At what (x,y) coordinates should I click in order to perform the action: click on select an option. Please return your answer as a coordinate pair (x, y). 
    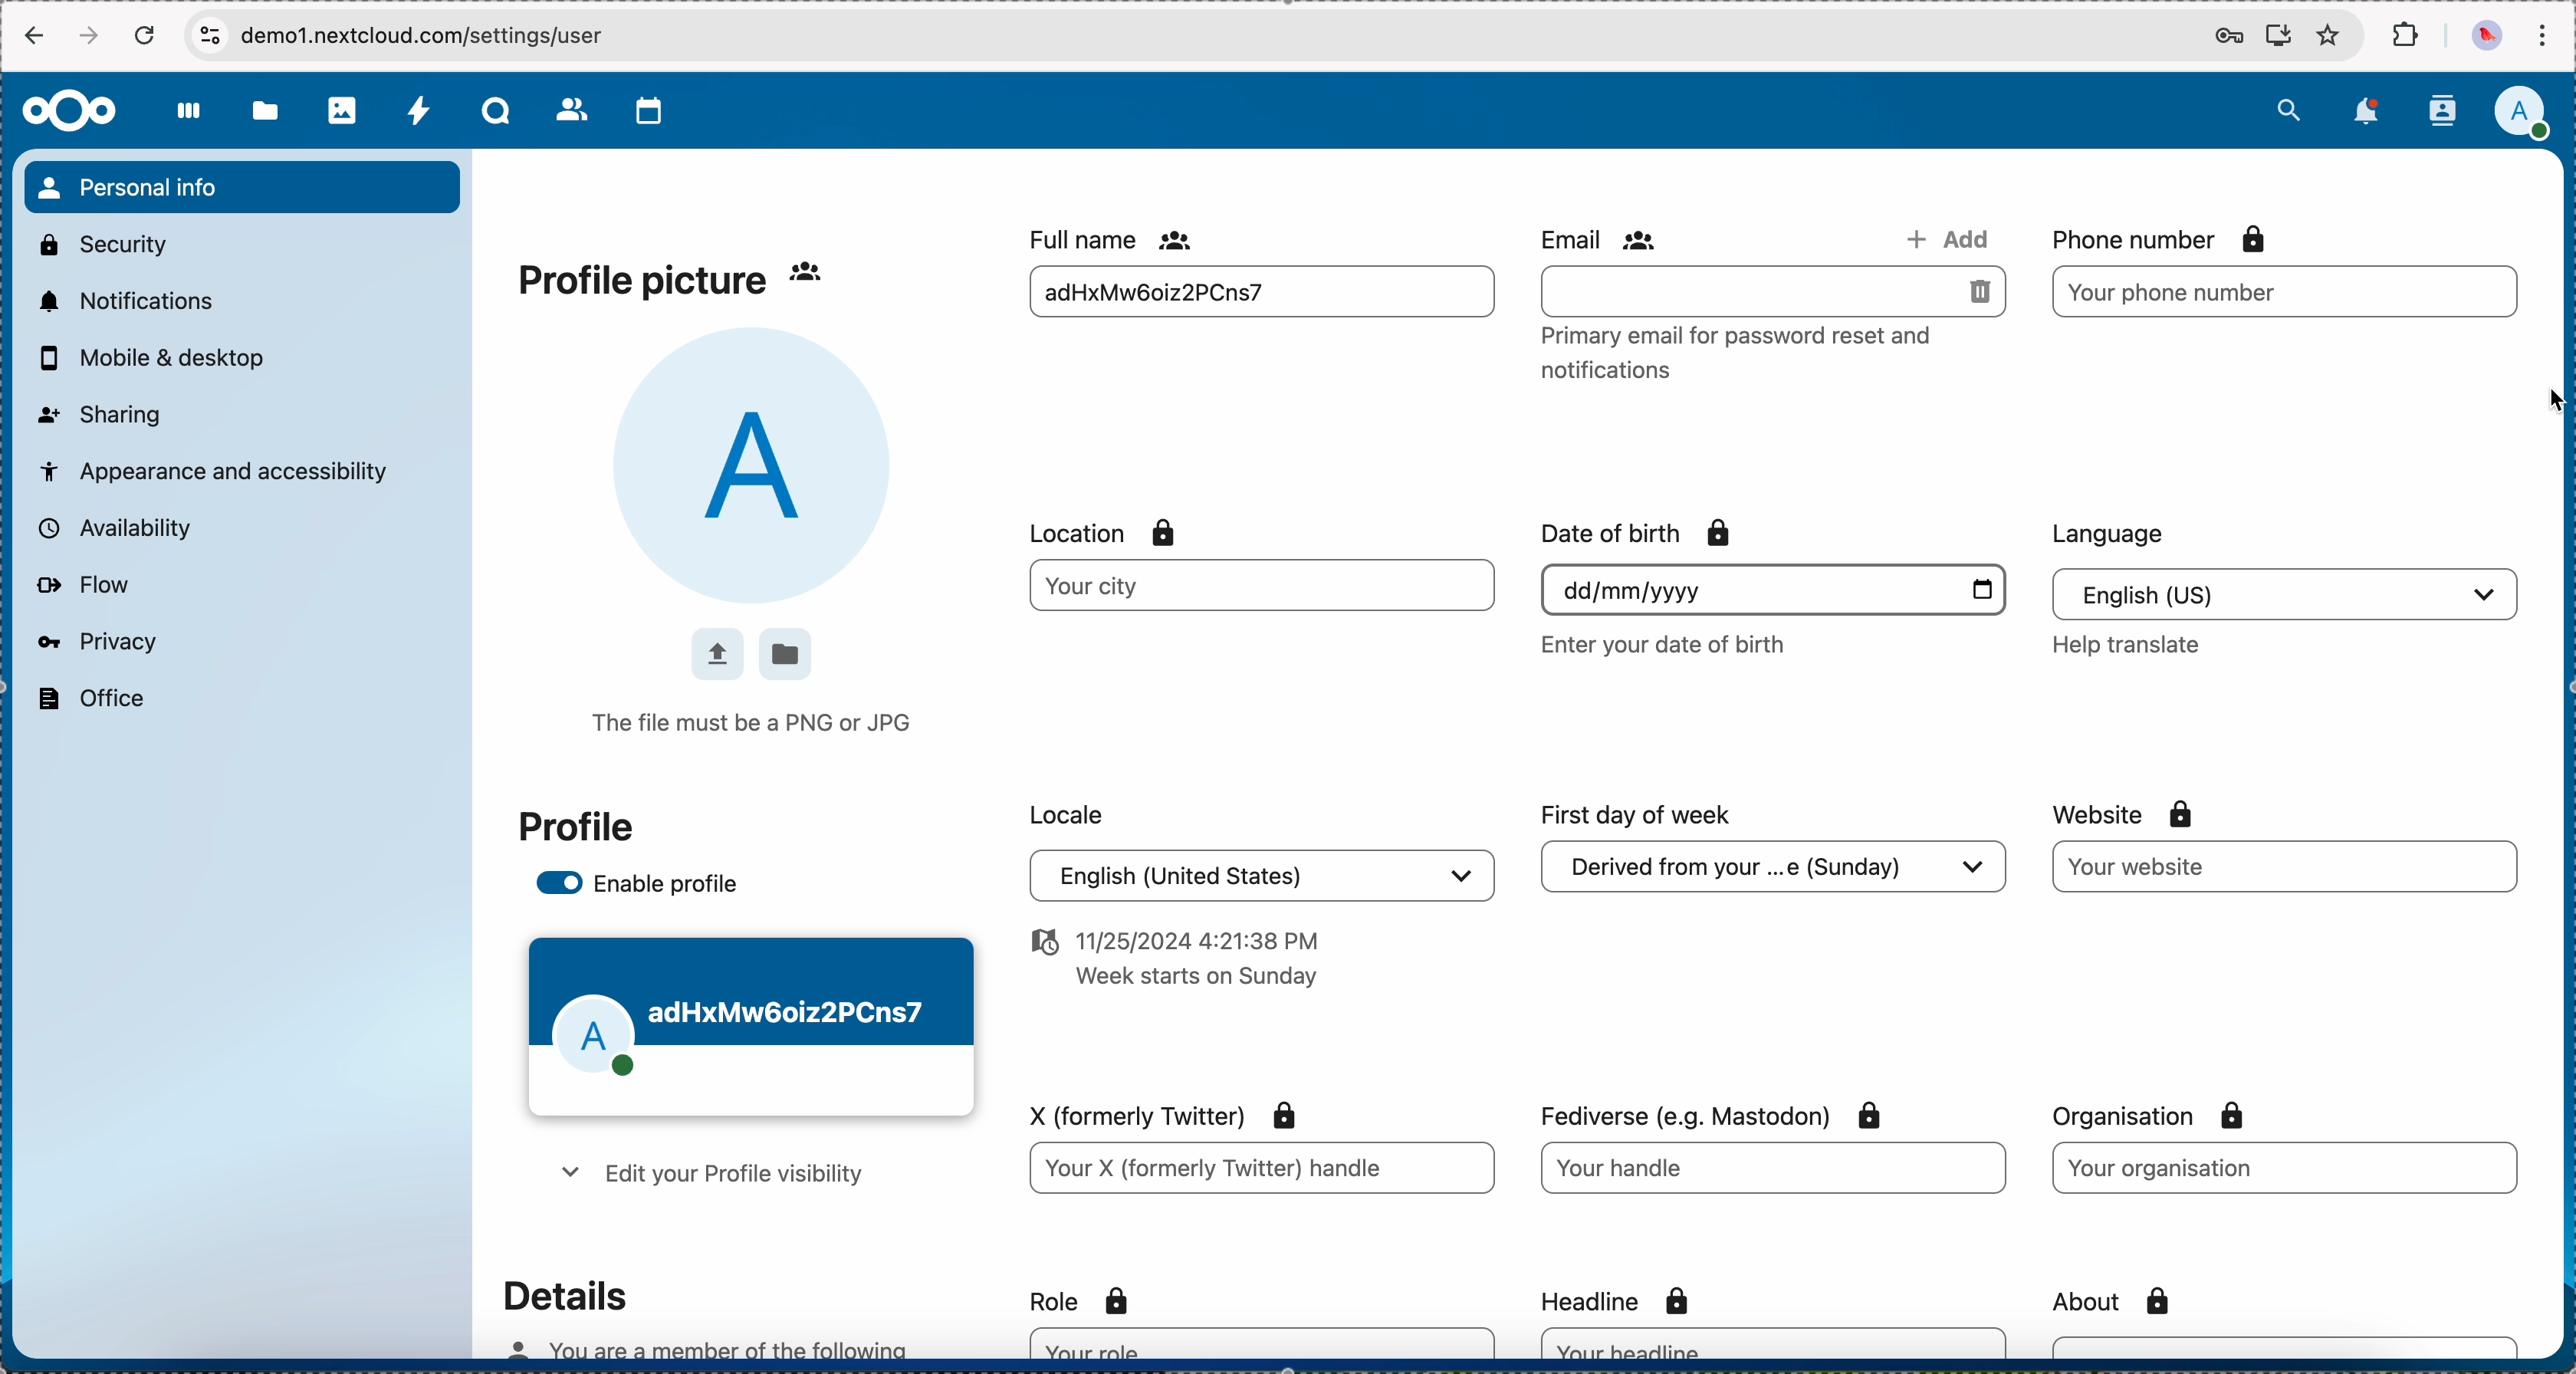
    Looking at the image, I should click on (1776, 870).